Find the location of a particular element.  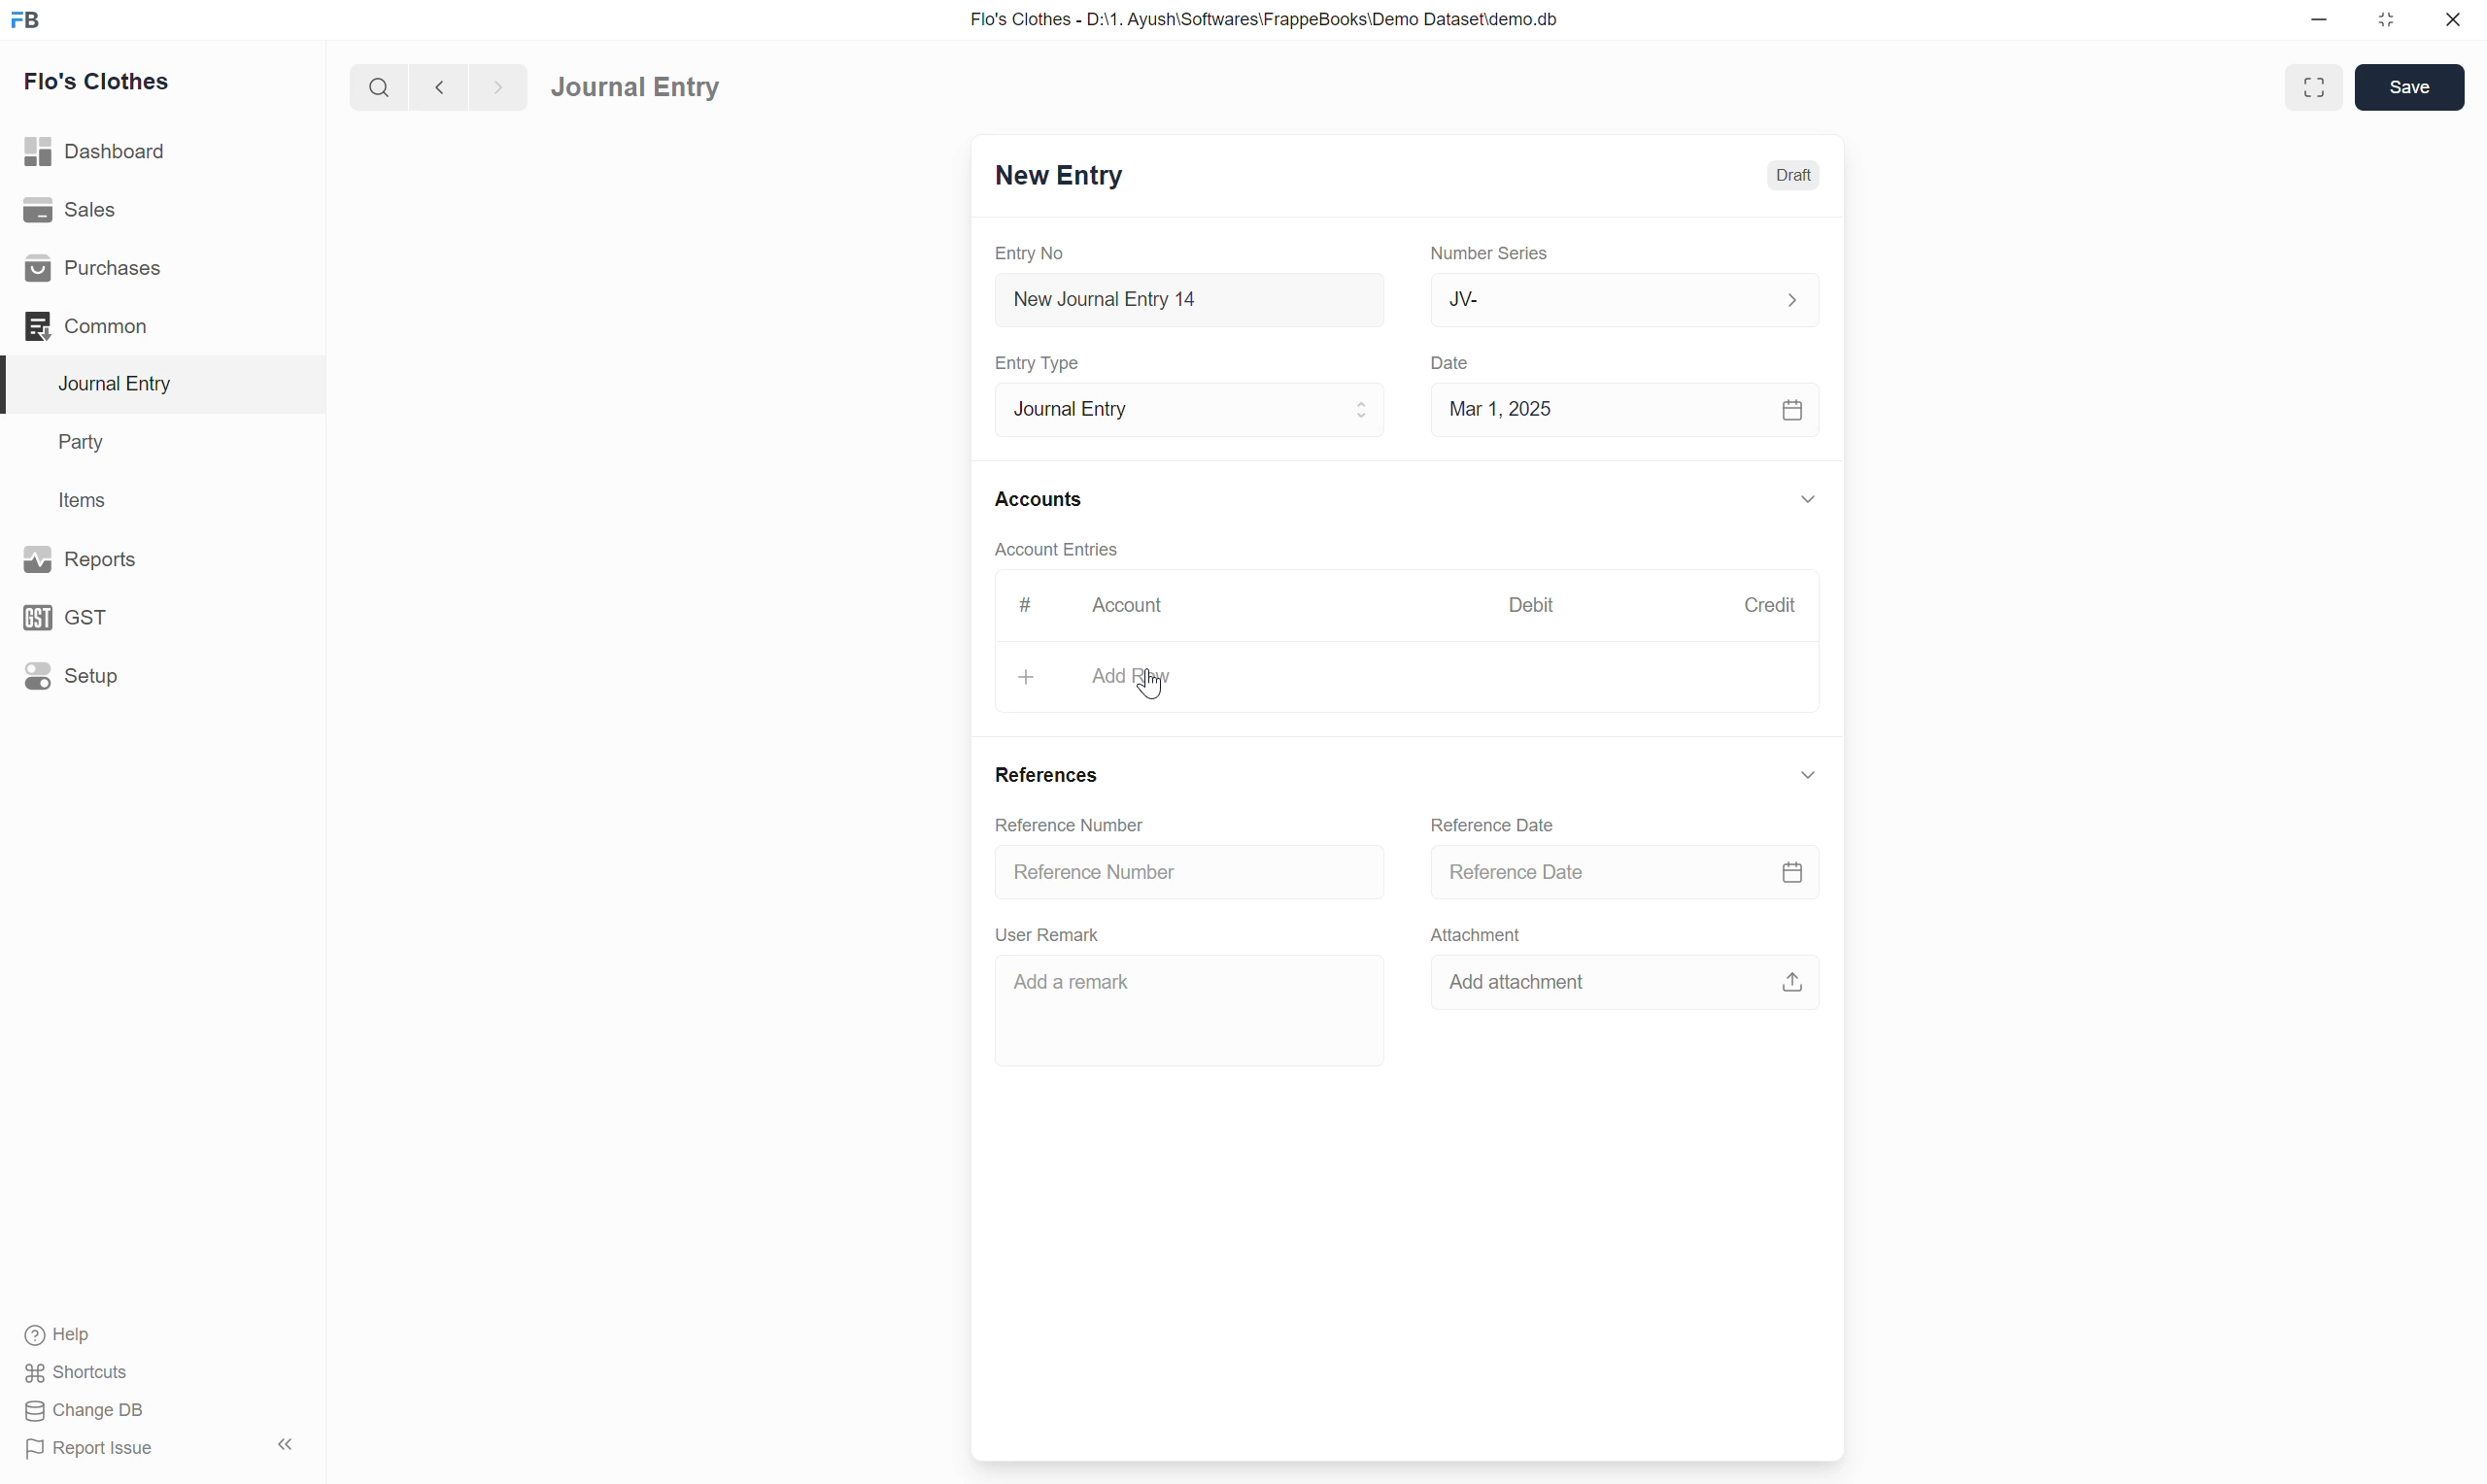

References is located at coordinates (1046, 773).